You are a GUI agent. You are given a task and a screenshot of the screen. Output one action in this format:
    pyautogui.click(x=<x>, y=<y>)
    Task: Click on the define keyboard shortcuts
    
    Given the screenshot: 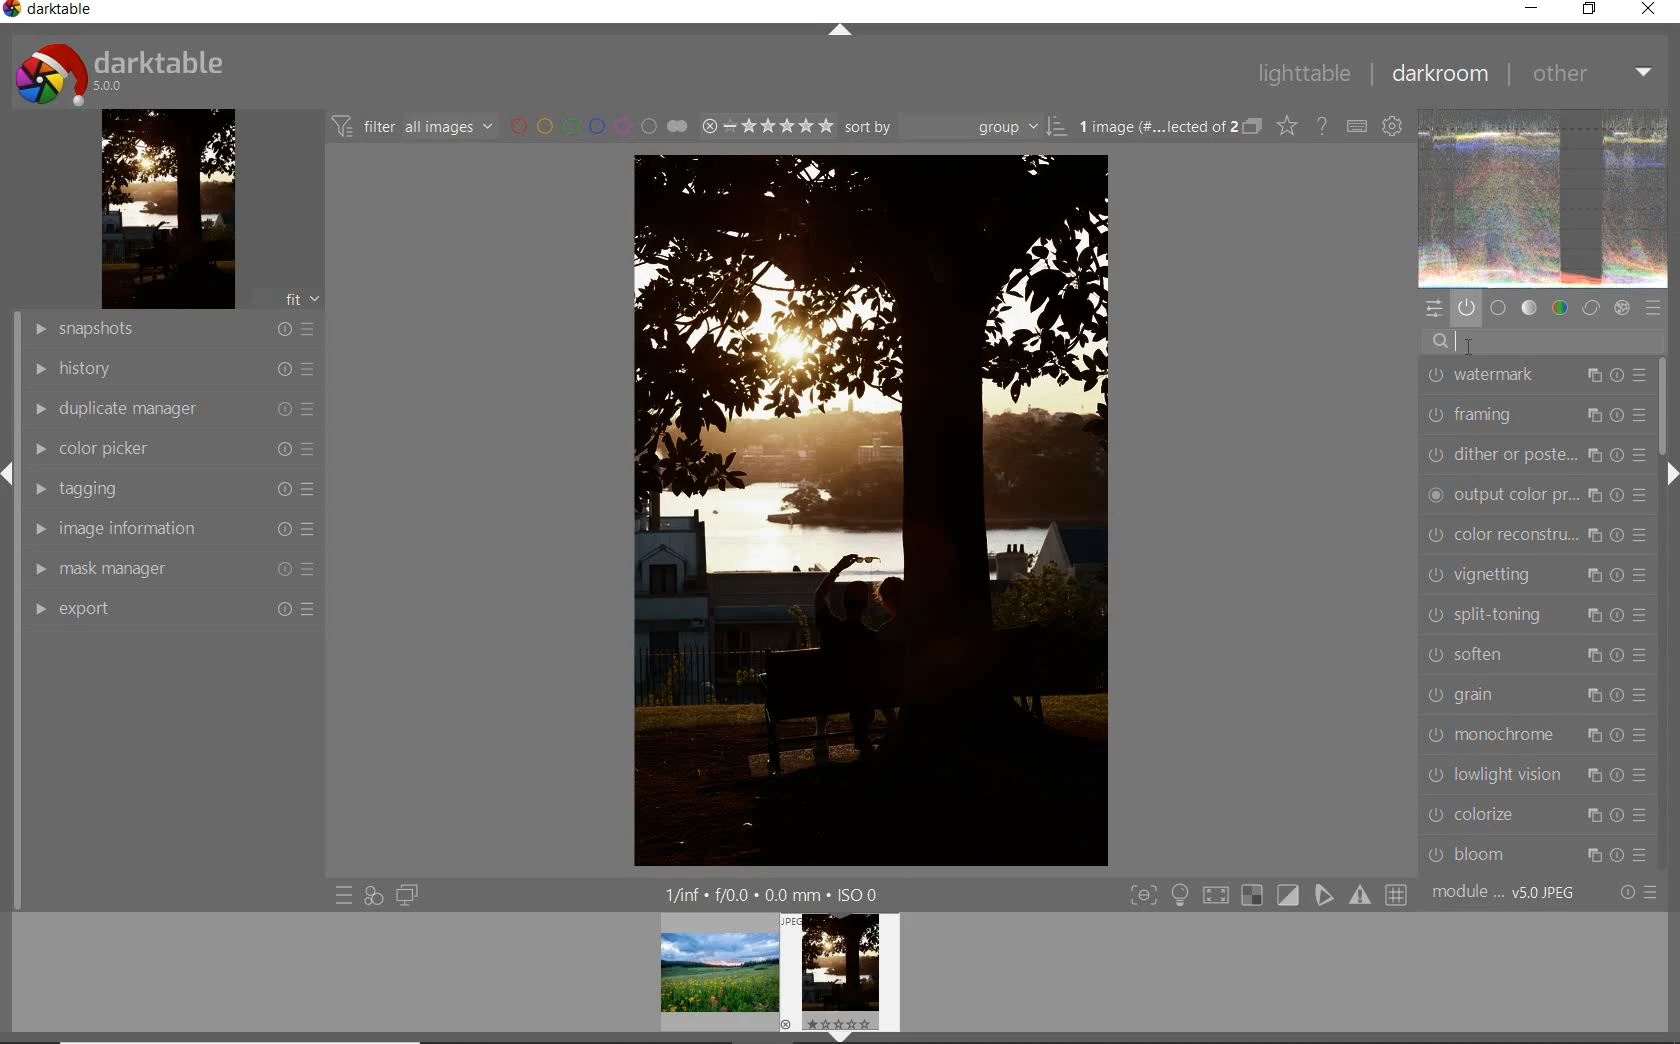 What is the action you would take?
    pyautogui.click(x=1394, y=125)
    